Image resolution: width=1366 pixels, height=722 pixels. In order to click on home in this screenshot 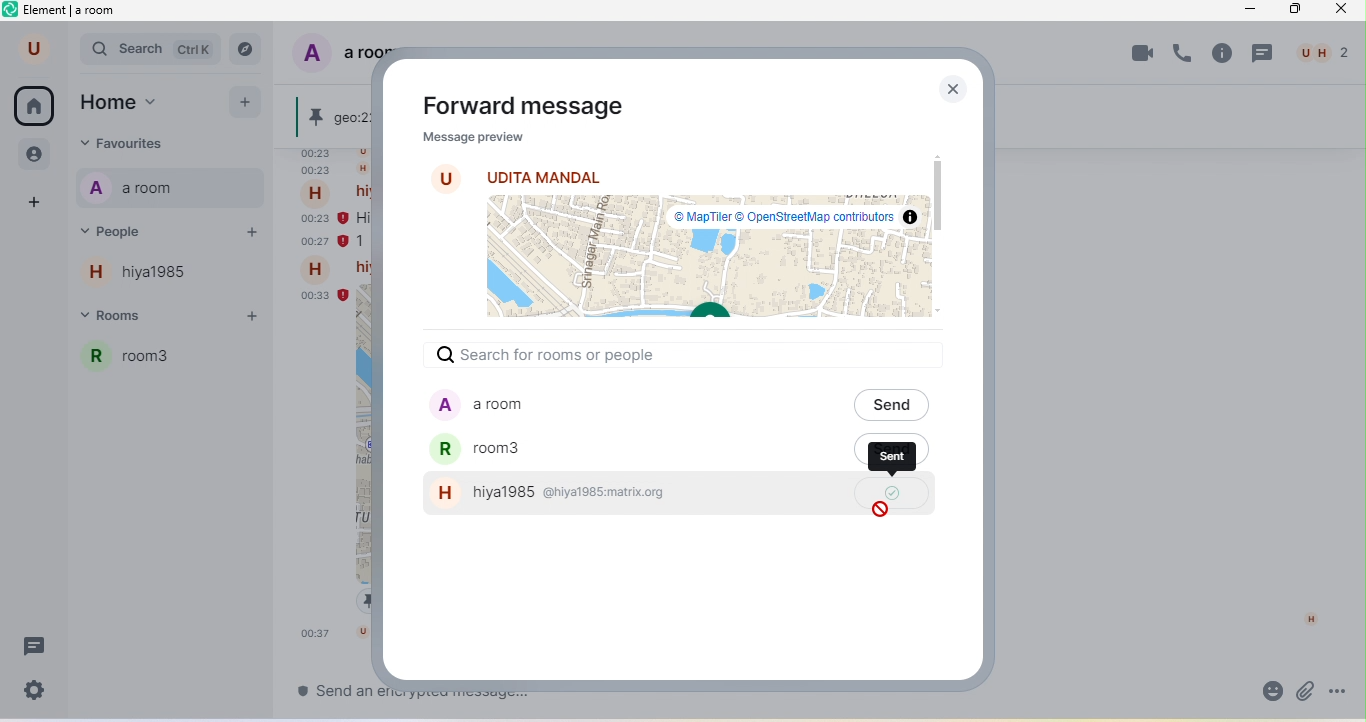, I will do `click(36, 107)`.